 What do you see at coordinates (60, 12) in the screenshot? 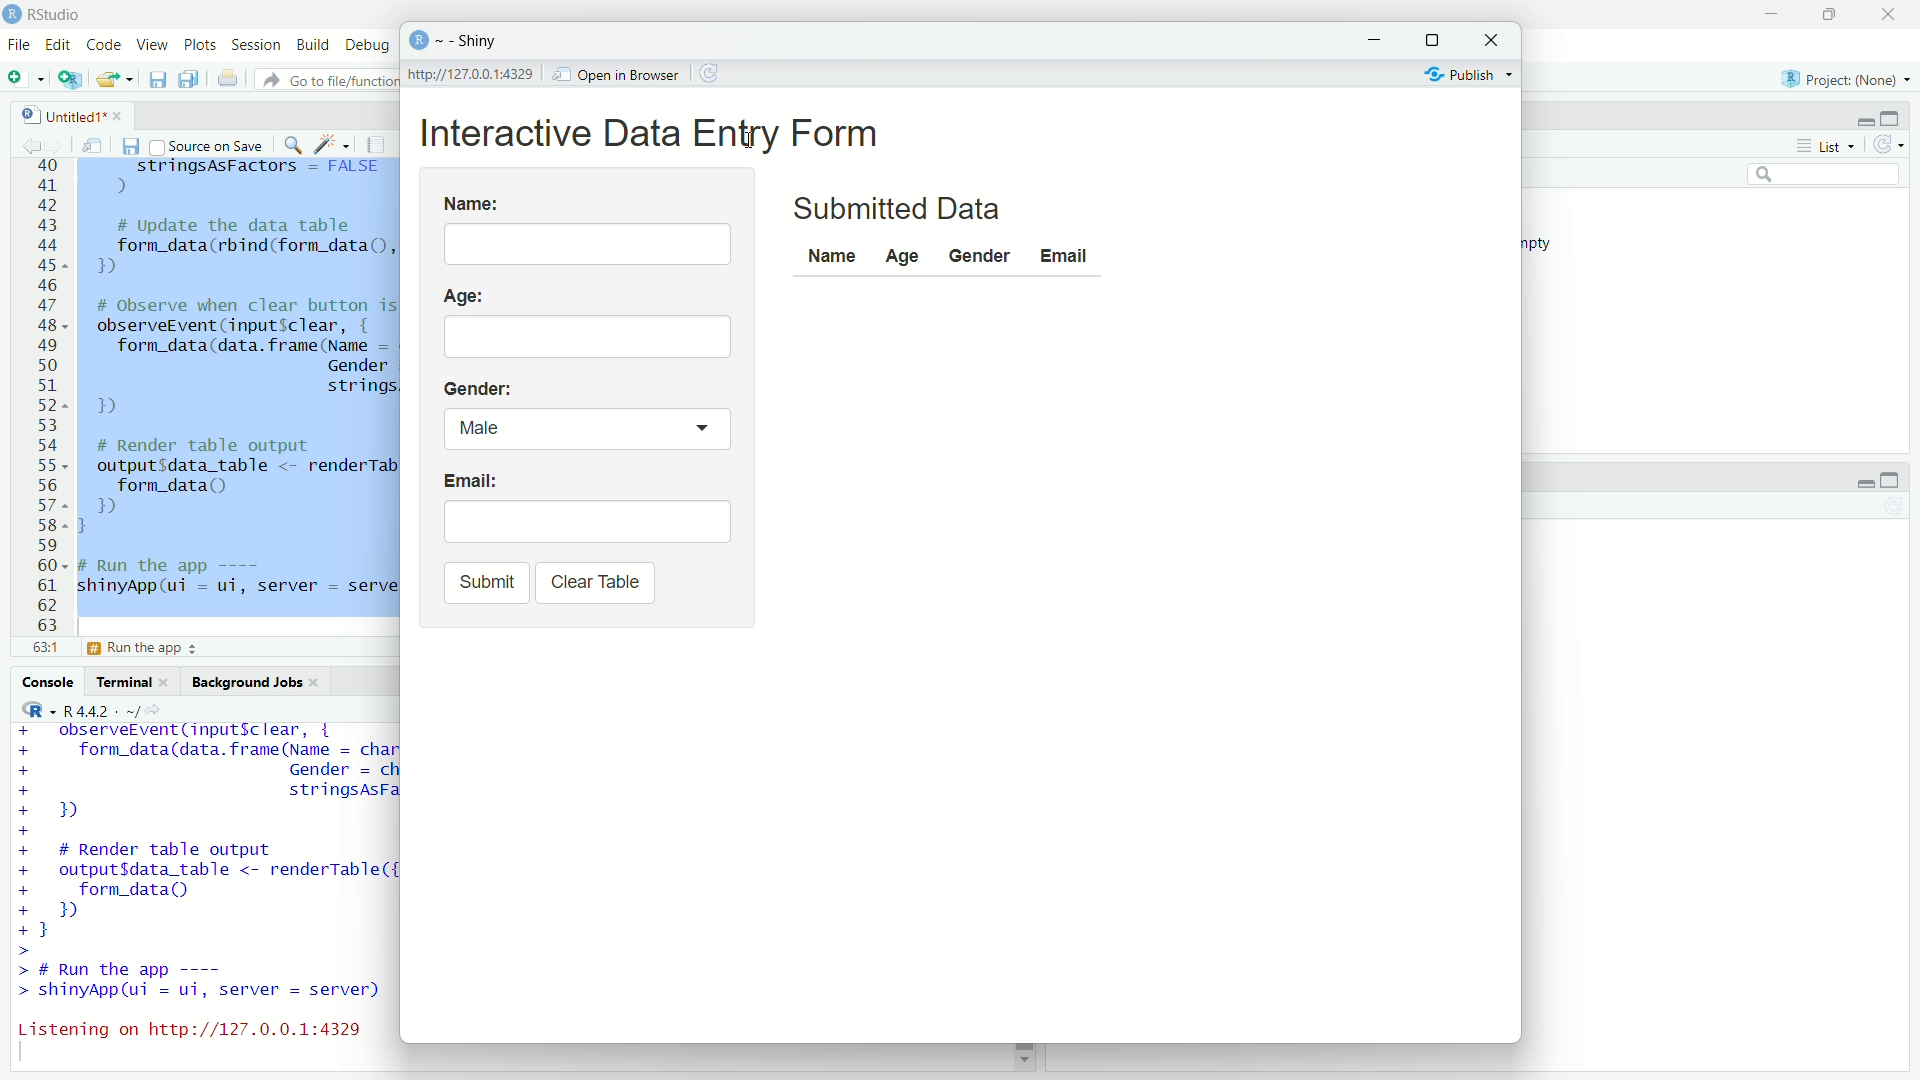
I see `RStudio` at bounding box center [60, 12].